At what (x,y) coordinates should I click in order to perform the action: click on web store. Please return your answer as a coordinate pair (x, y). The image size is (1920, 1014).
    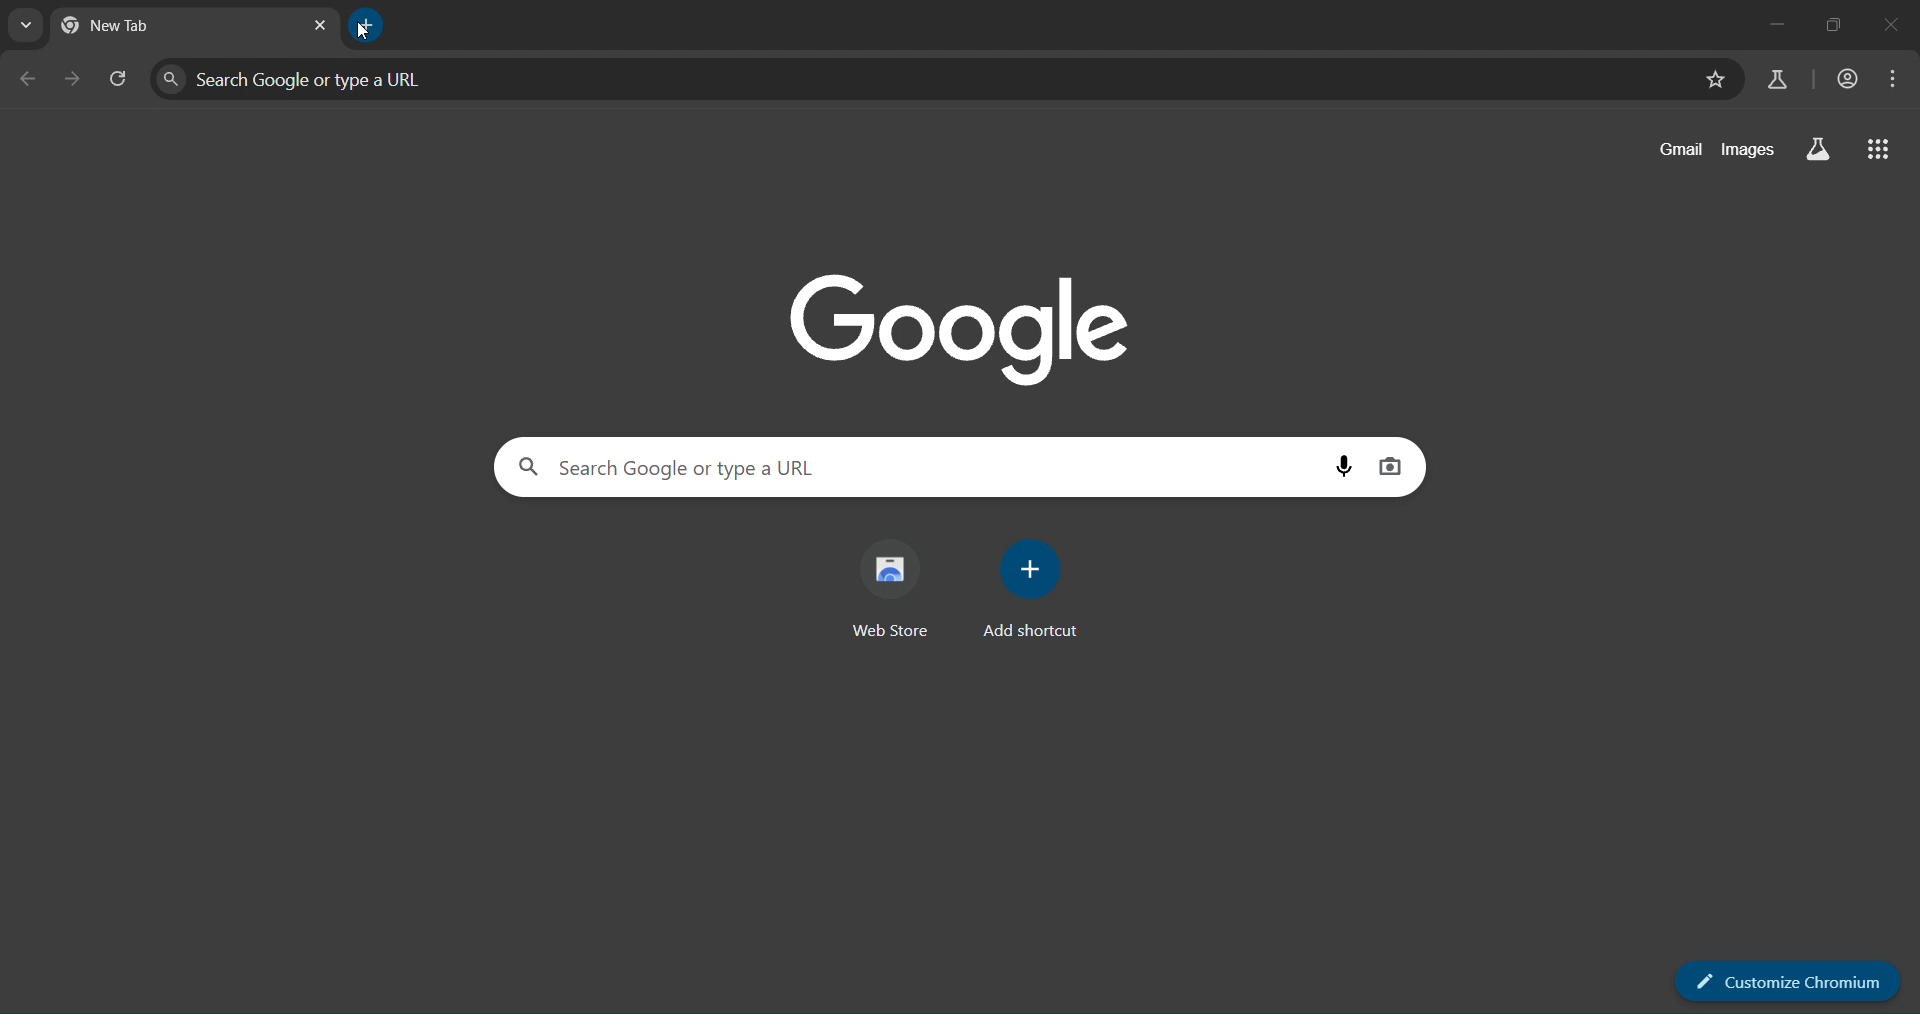
    Looking at the image, I should click on (895, 590).